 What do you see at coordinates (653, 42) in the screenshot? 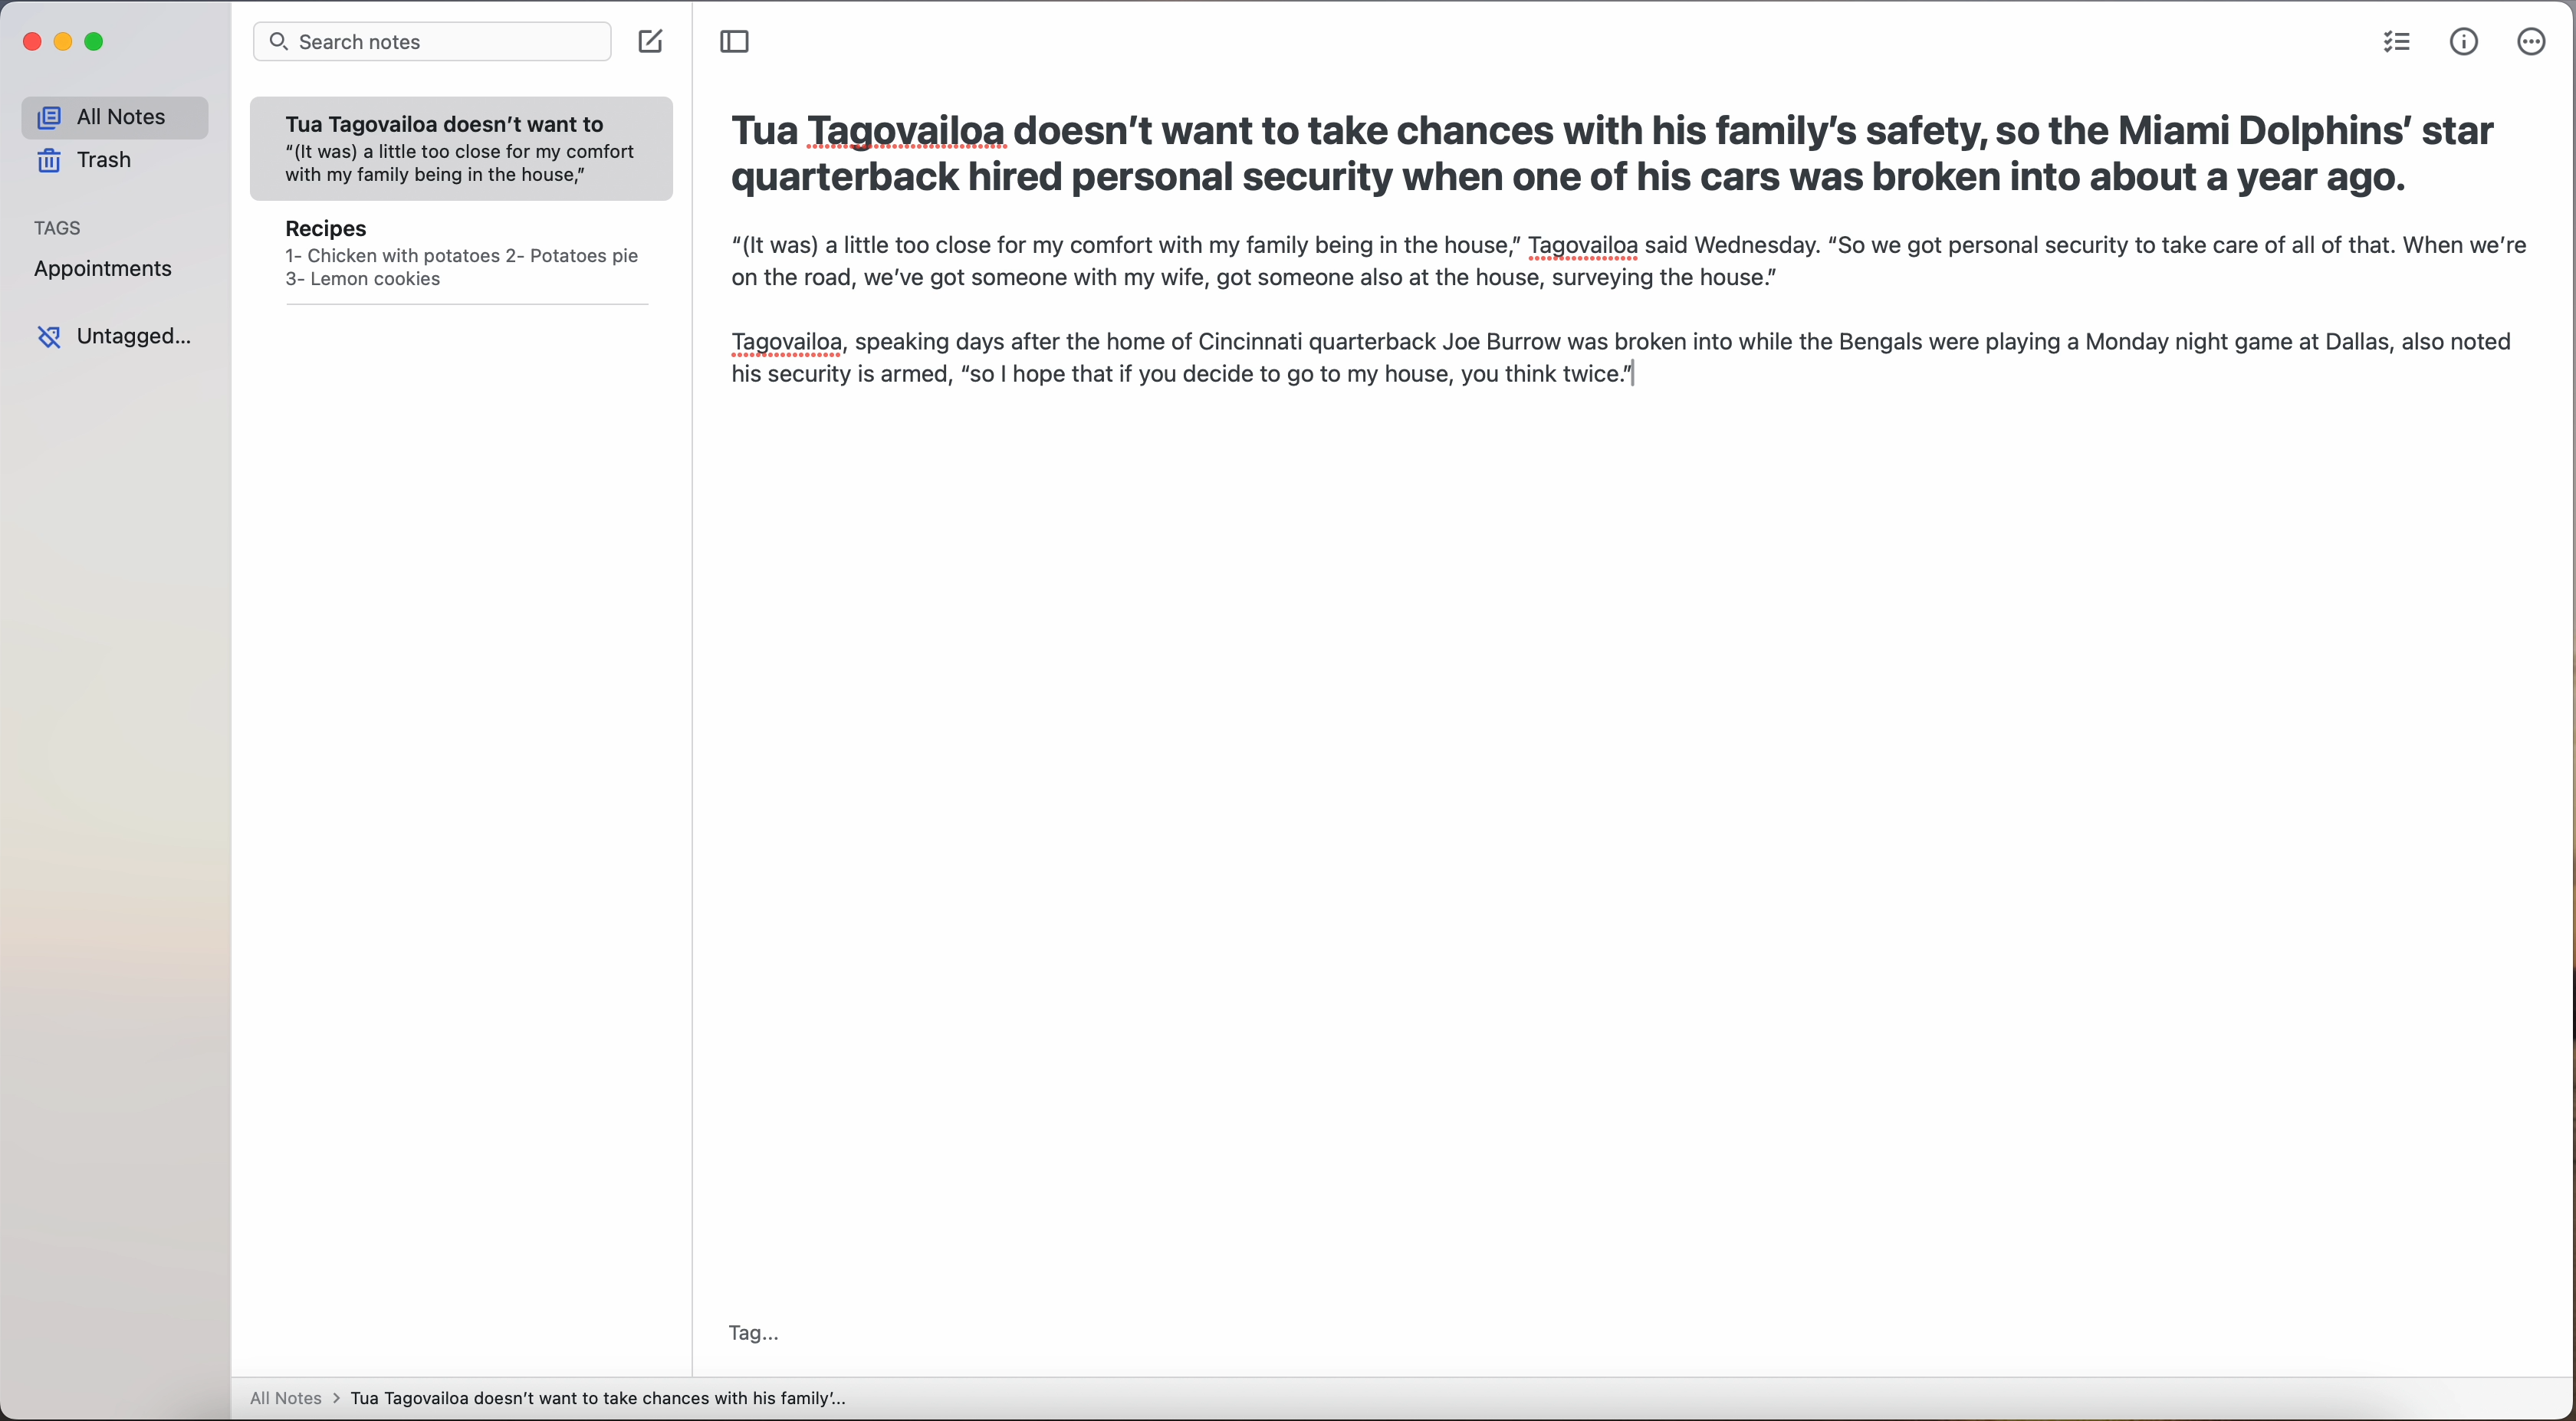
I see `create note` at bounding box center [653, 42].